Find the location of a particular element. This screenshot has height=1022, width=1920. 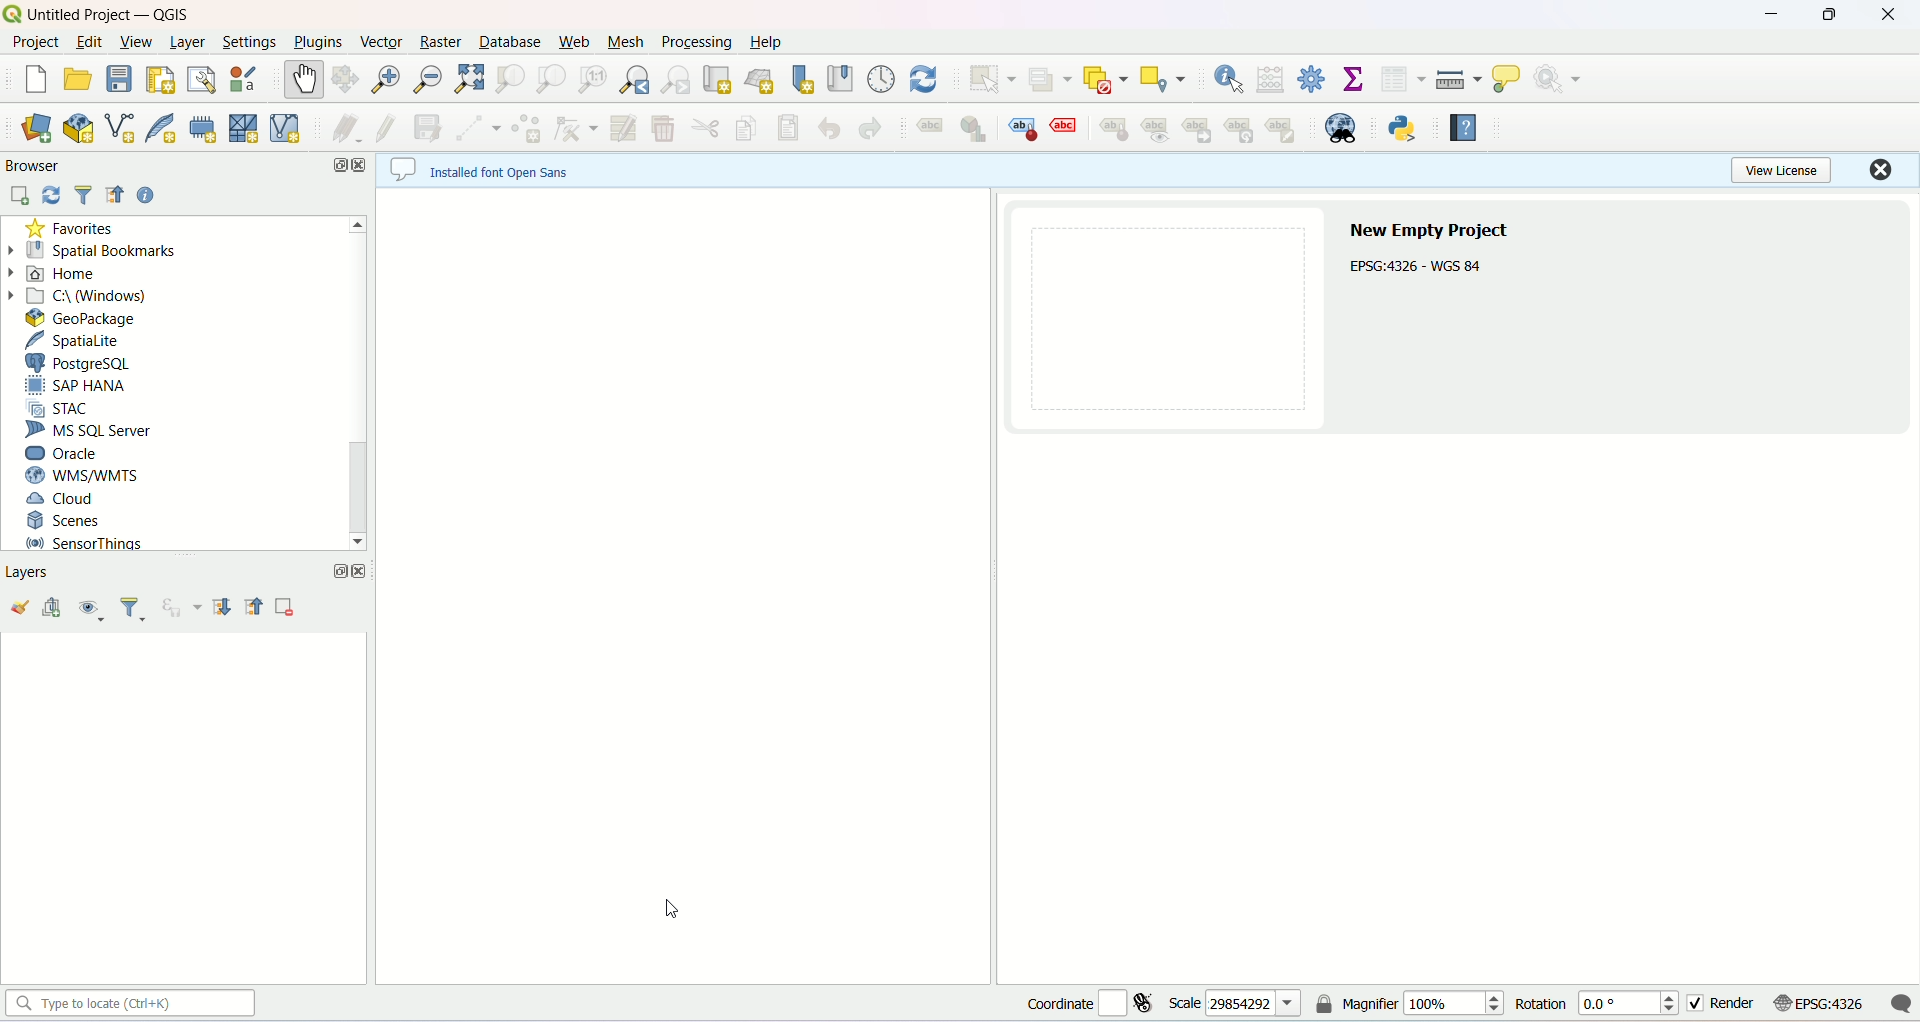

sensor things is located at coordinates (85, 543).